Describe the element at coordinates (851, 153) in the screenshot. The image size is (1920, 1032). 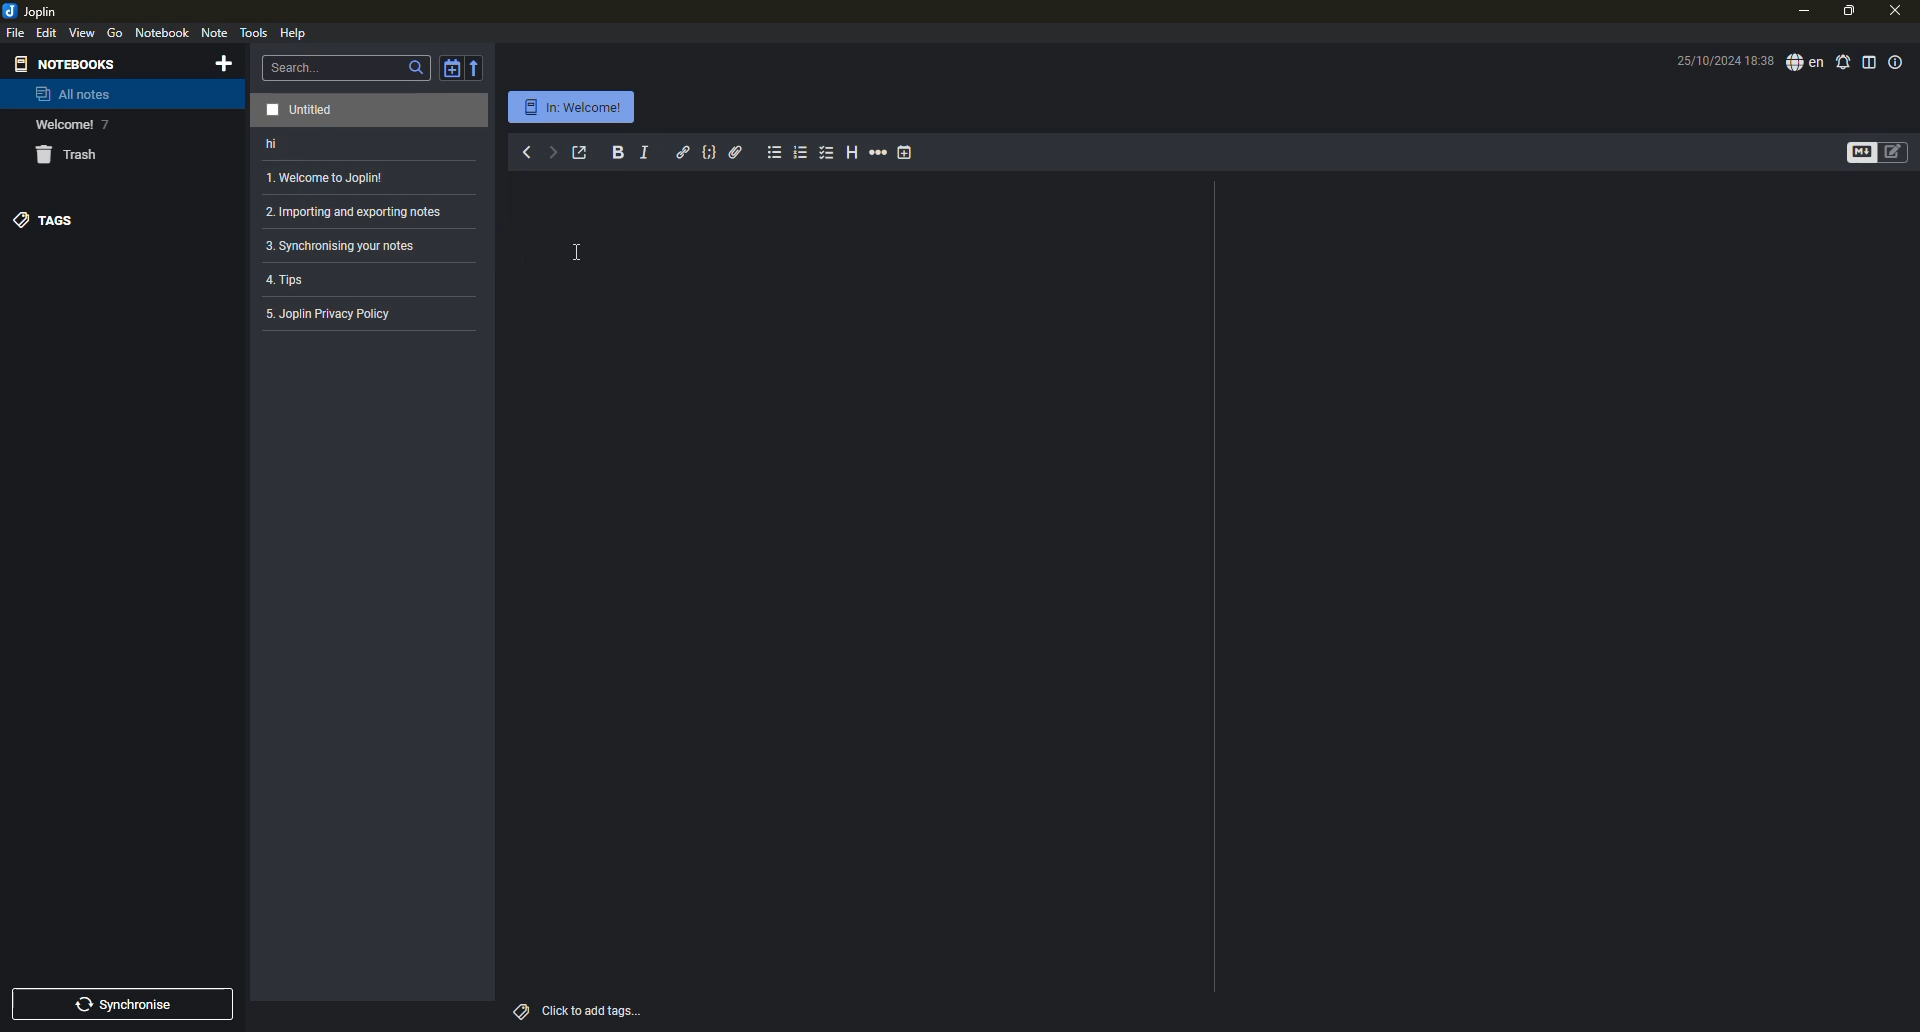
I see `heading` at that location.